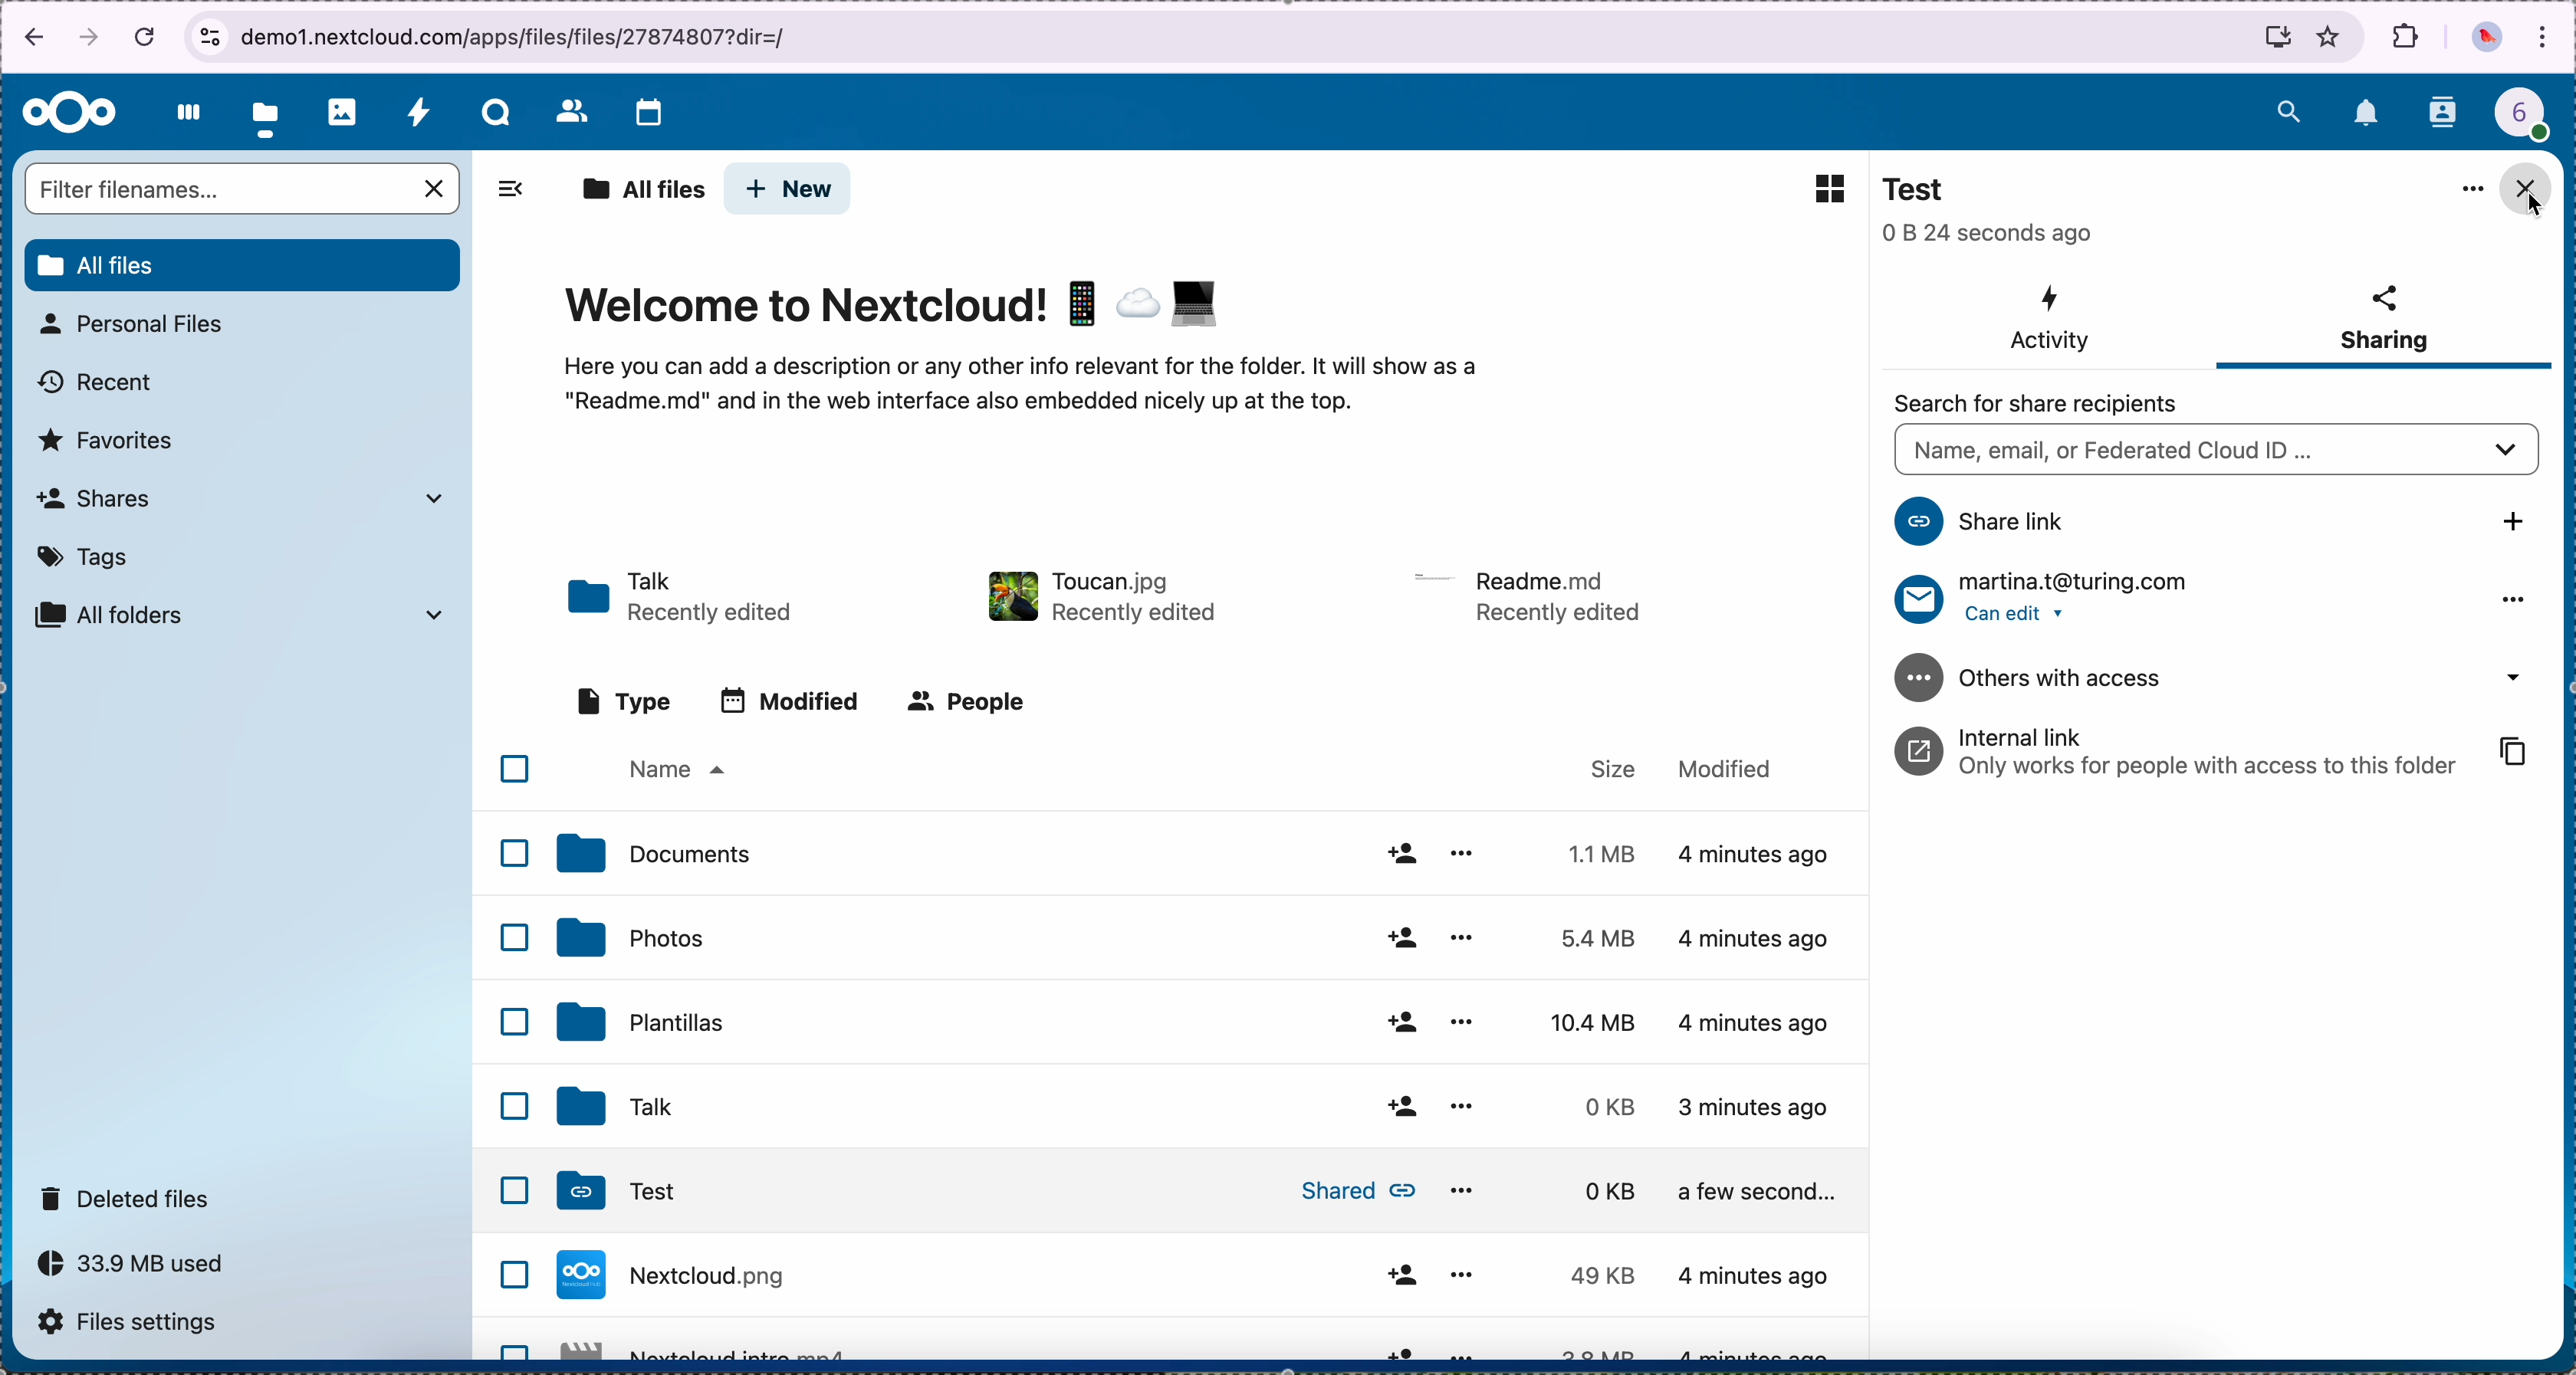  Describe the element at coordinates (2215, 599) in the screenshot. I see `martina.t@turing.com can edit` at that location.